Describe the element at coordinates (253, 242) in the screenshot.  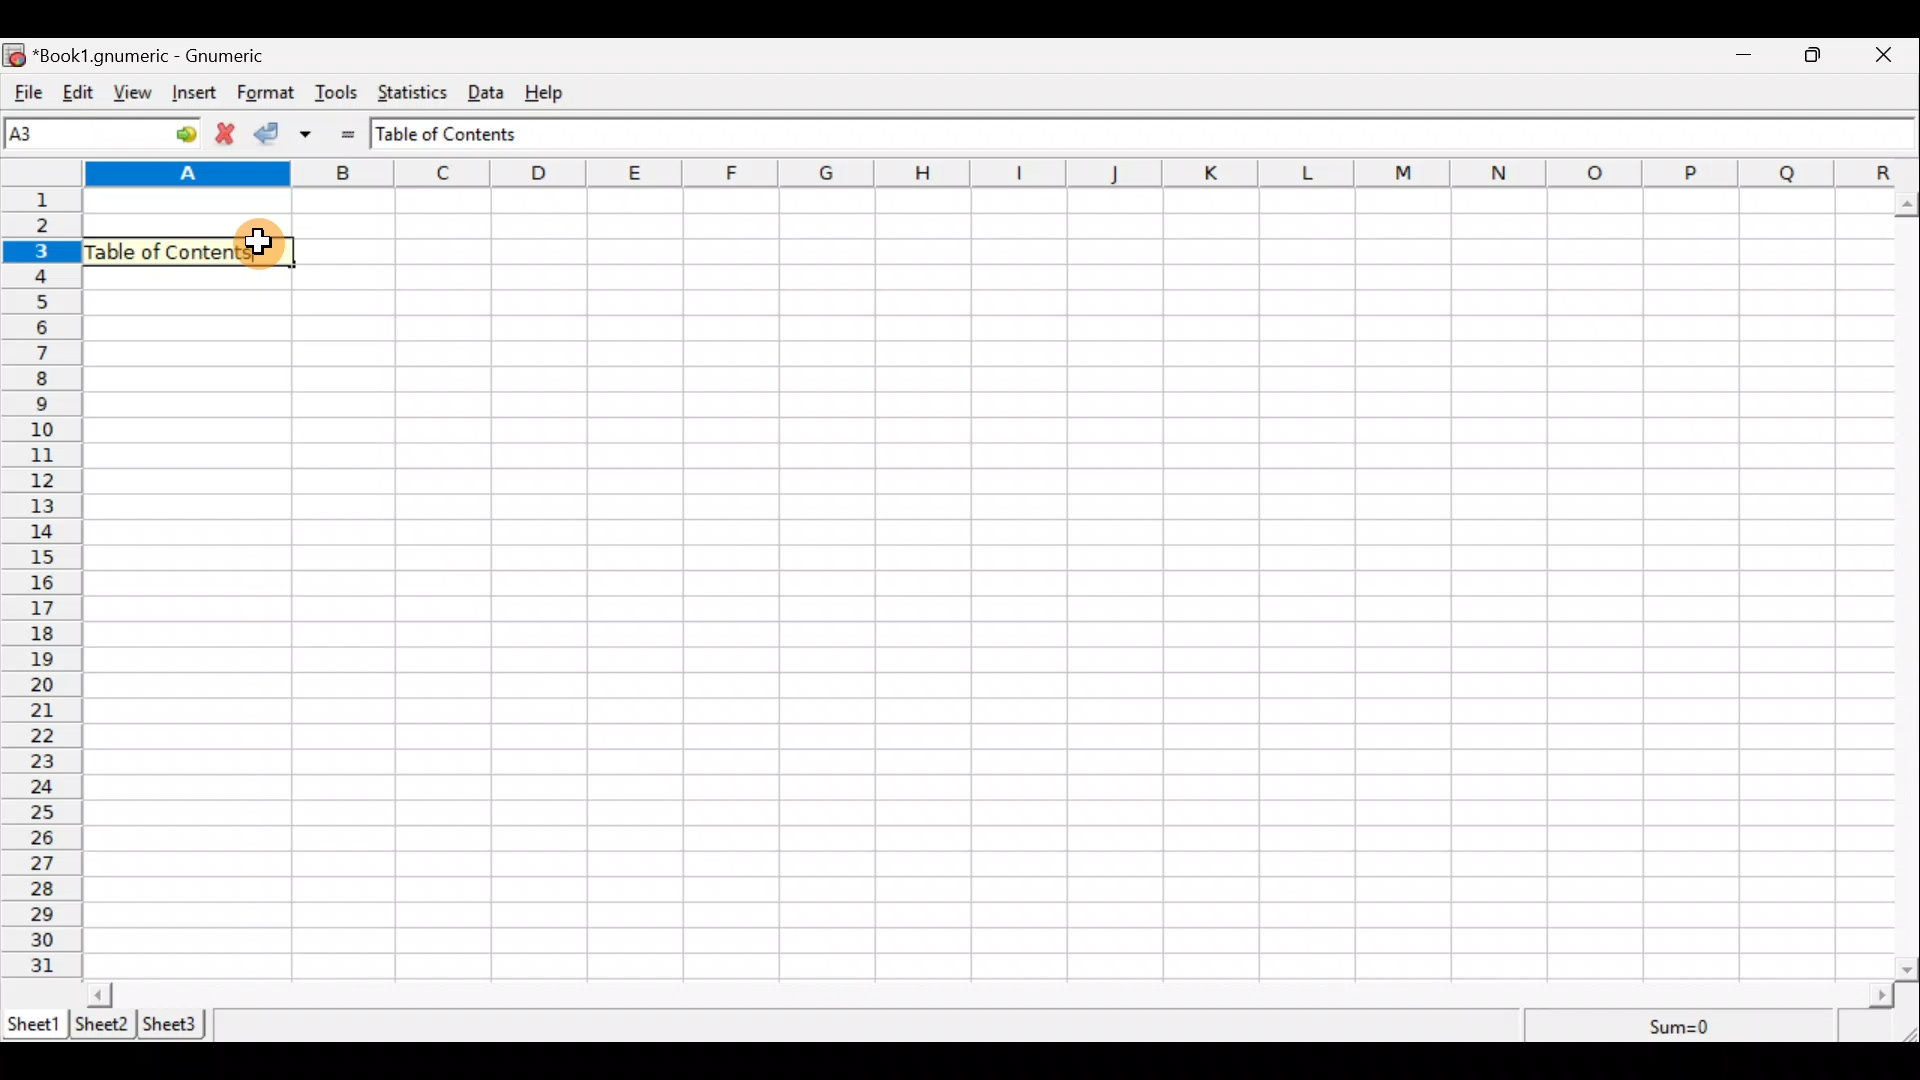
I see `Cursor on cell A3 (Table of contents)` at that location.